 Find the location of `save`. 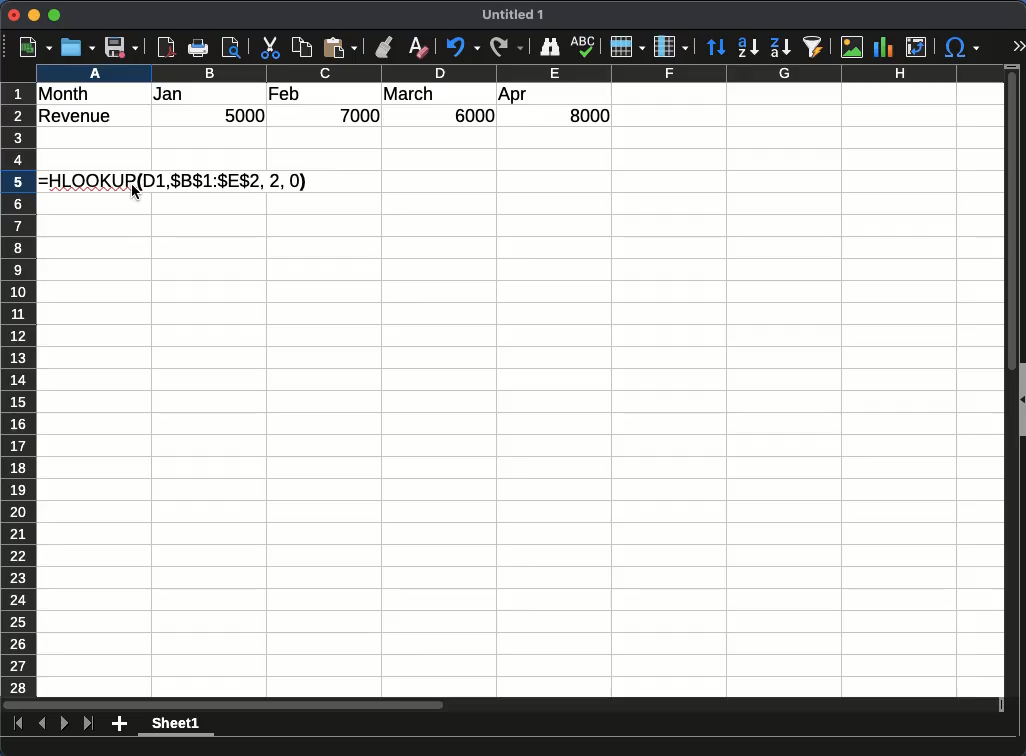

save is located at coordinates (121, 47).